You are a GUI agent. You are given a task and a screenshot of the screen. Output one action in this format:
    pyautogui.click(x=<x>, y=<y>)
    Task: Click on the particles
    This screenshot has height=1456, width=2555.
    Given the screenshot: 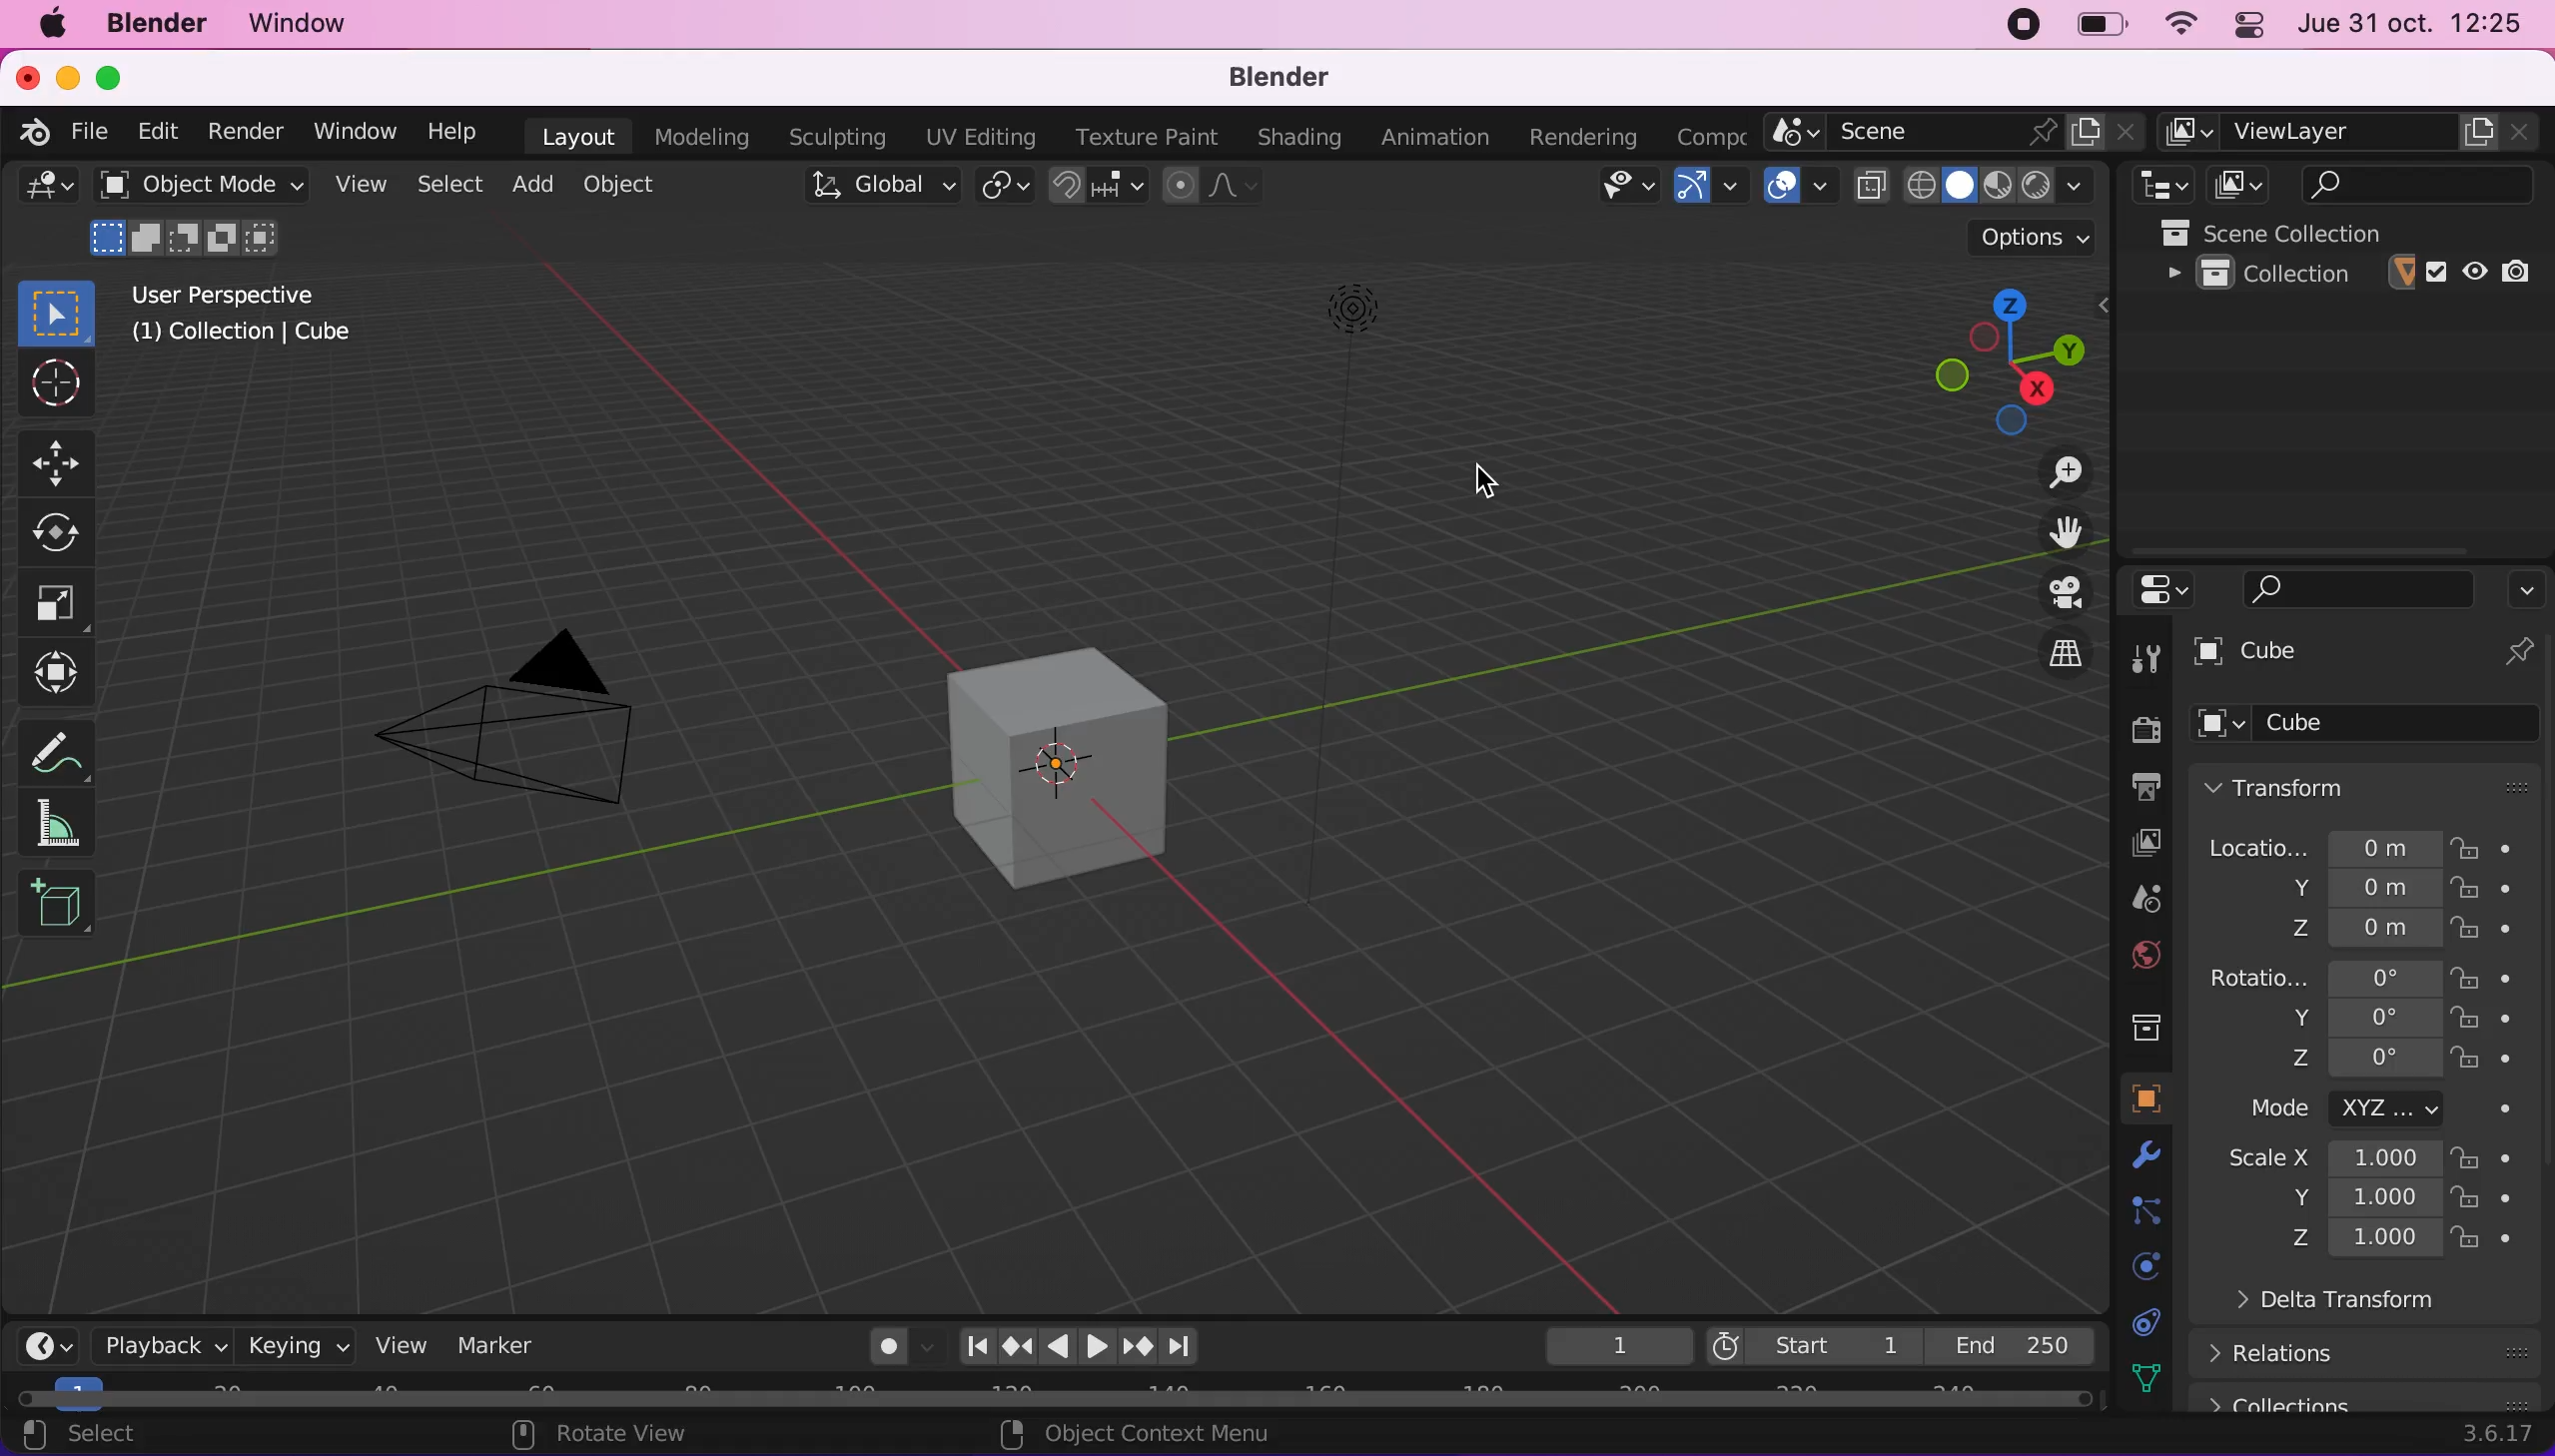 What is the action you would take?
    pyautogui.click(x=2138, y=1211)
    